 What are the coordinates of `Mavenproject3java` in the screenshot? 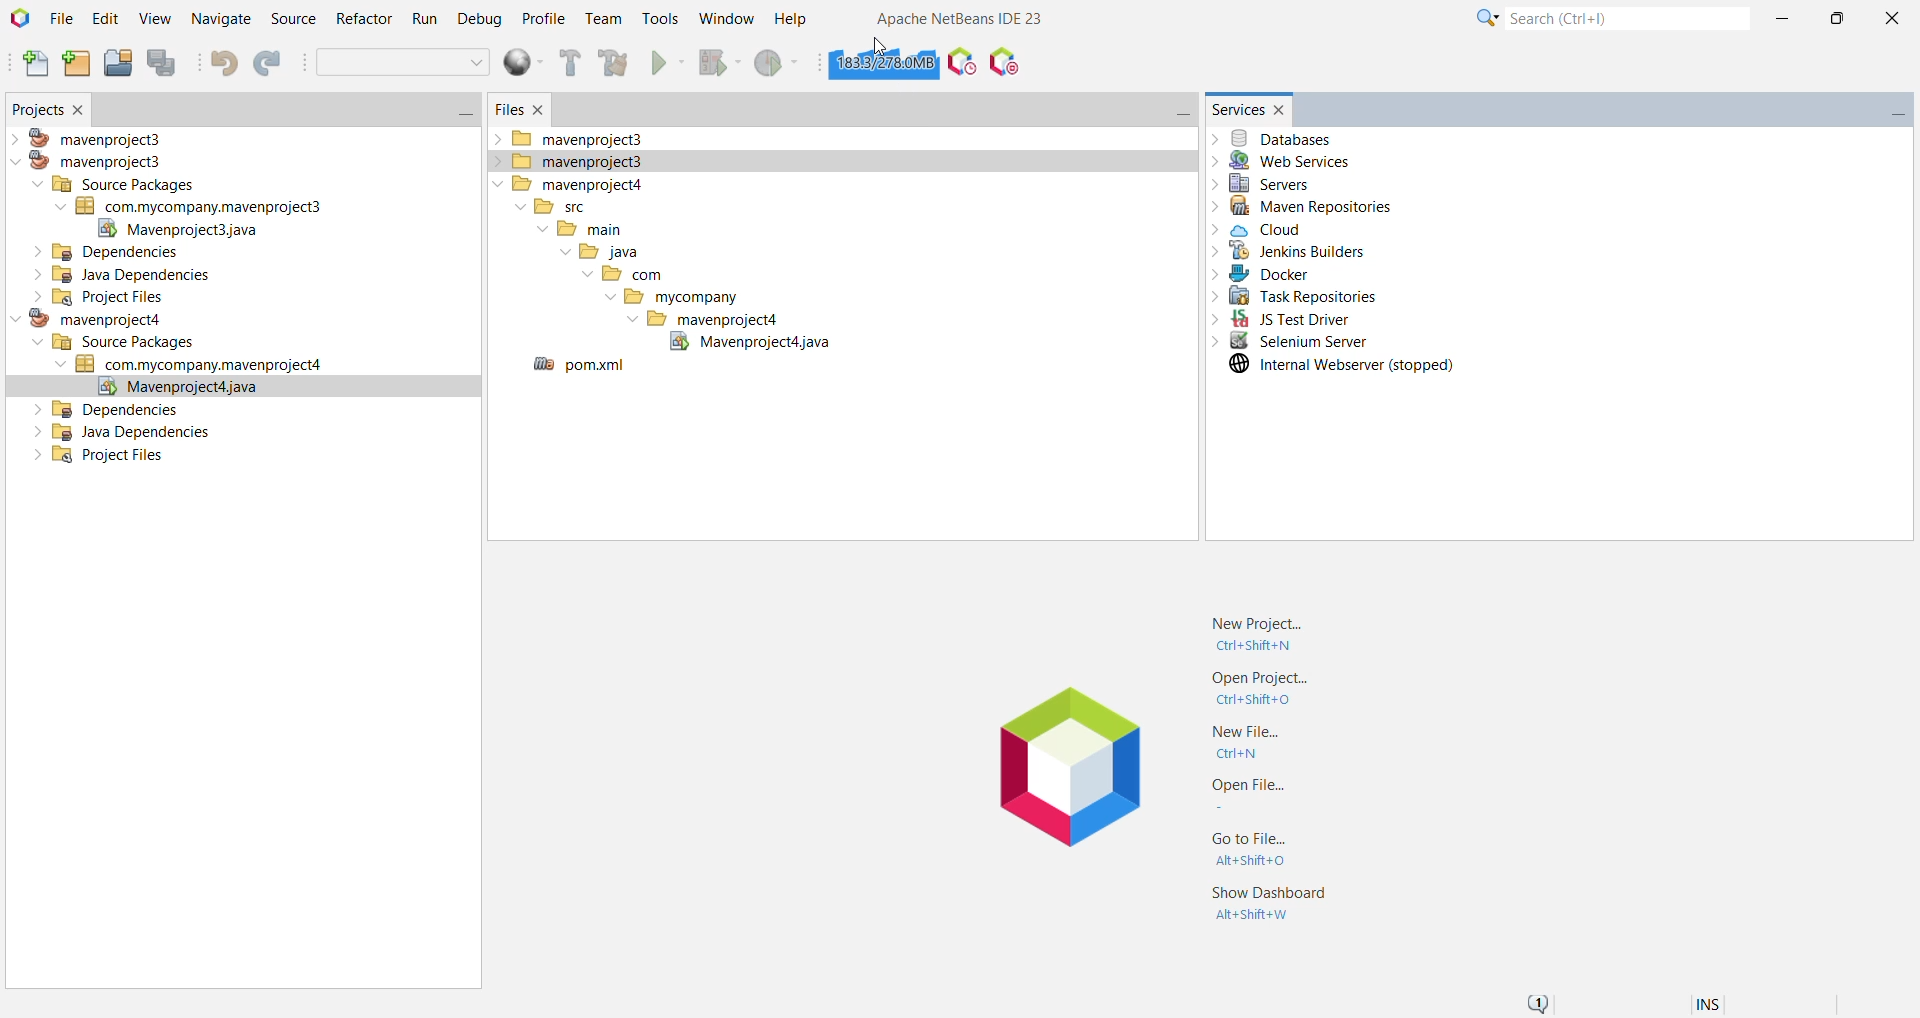 It's located at (744, 345).